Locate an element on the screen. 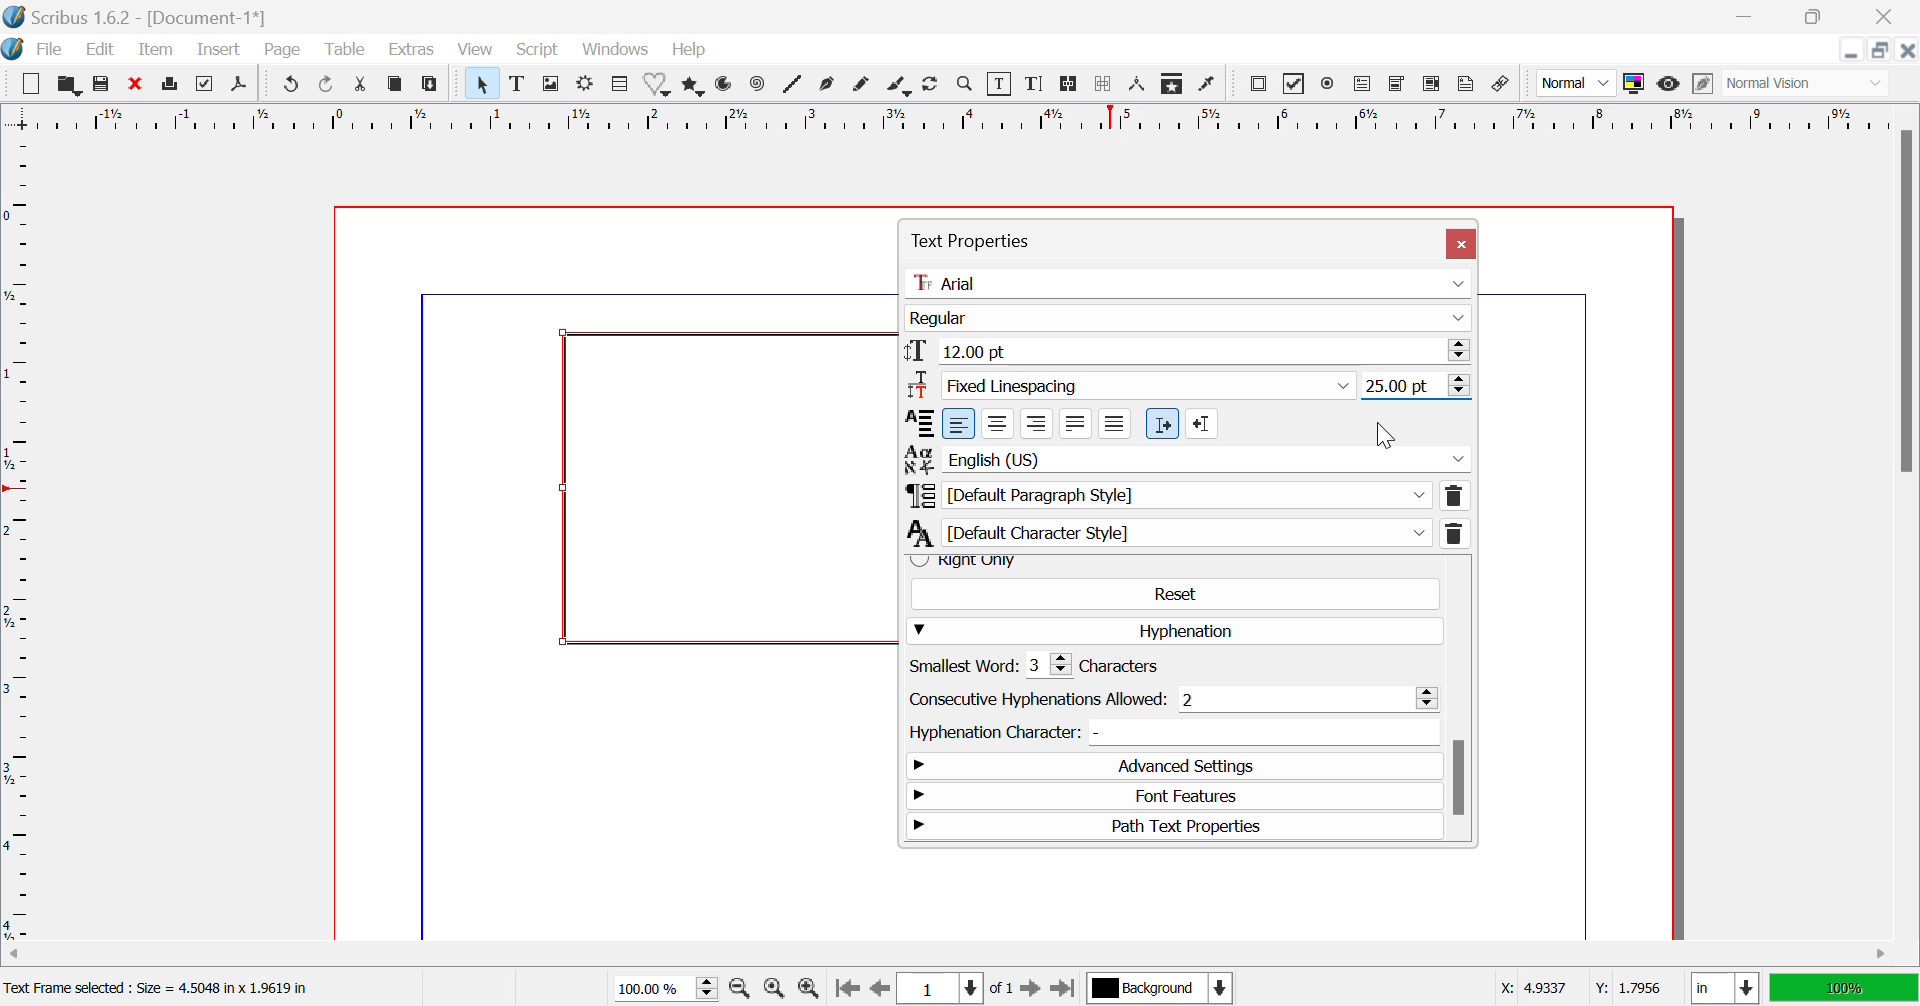 The width and height of the screenshot is (1920, 1006). Hyphenation is located at coordinates (1176, 631).